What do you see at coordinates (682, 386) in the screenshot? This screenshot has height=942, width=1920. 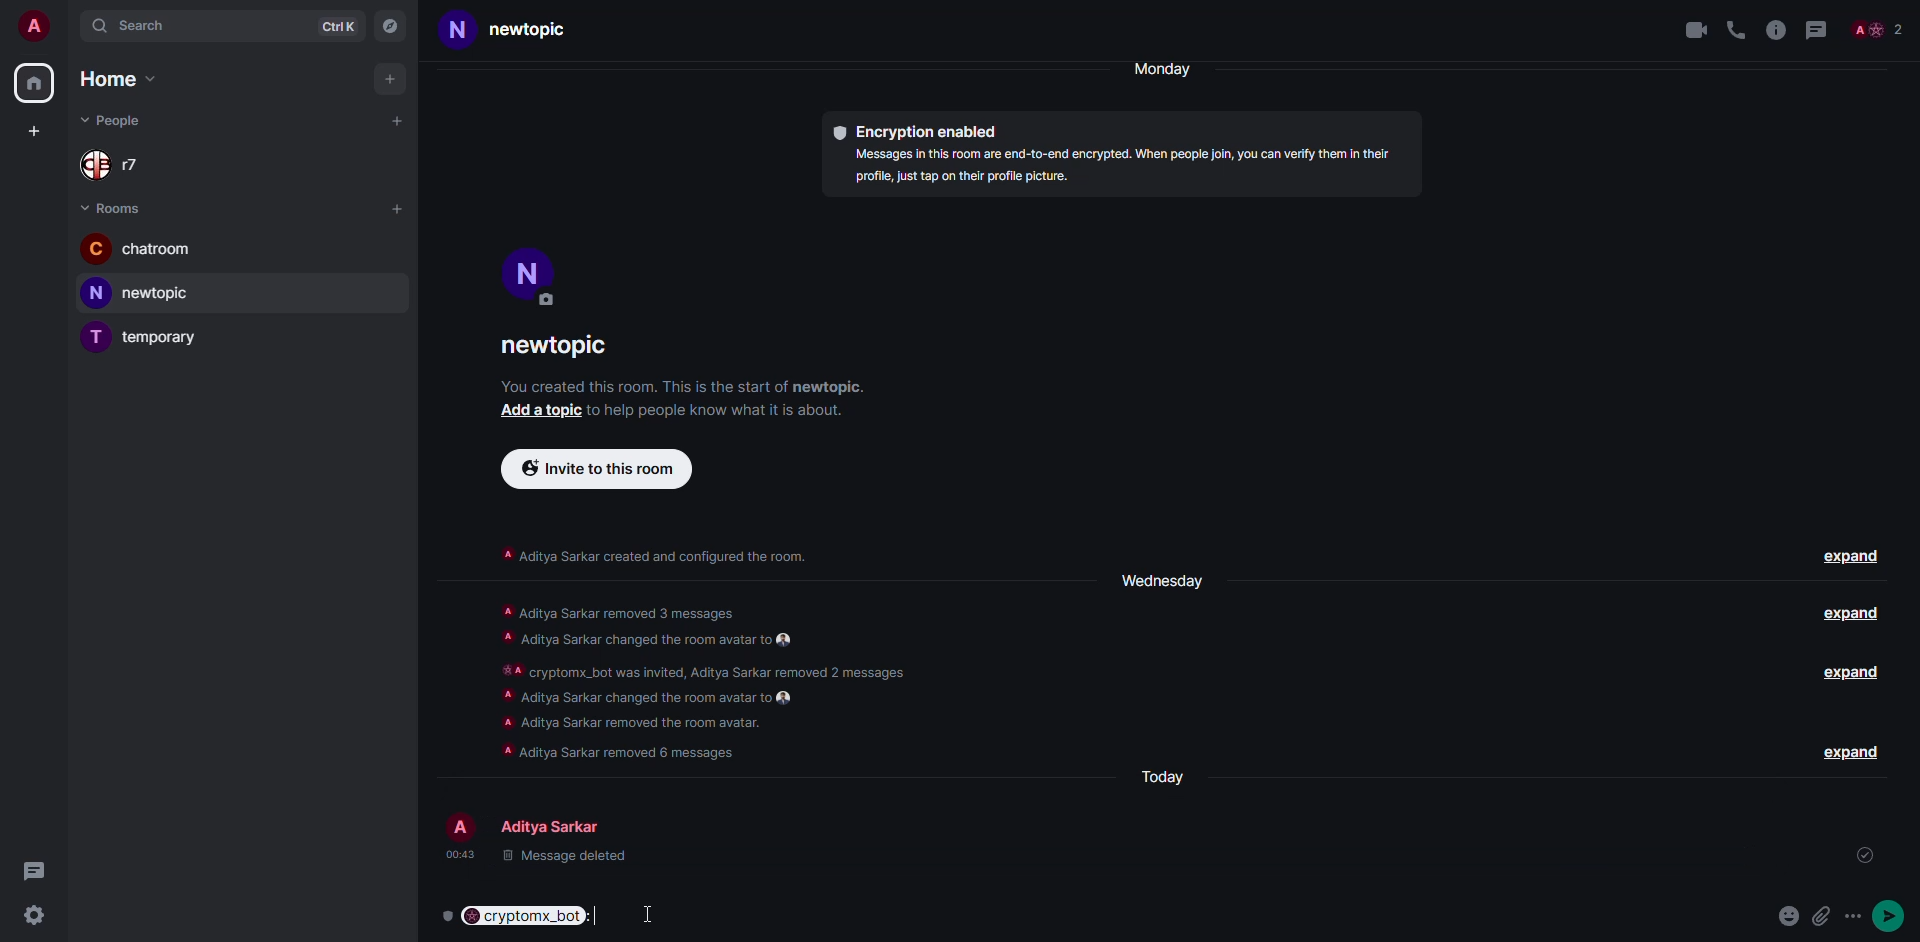 I see `info` at bounding box center [682, 386].